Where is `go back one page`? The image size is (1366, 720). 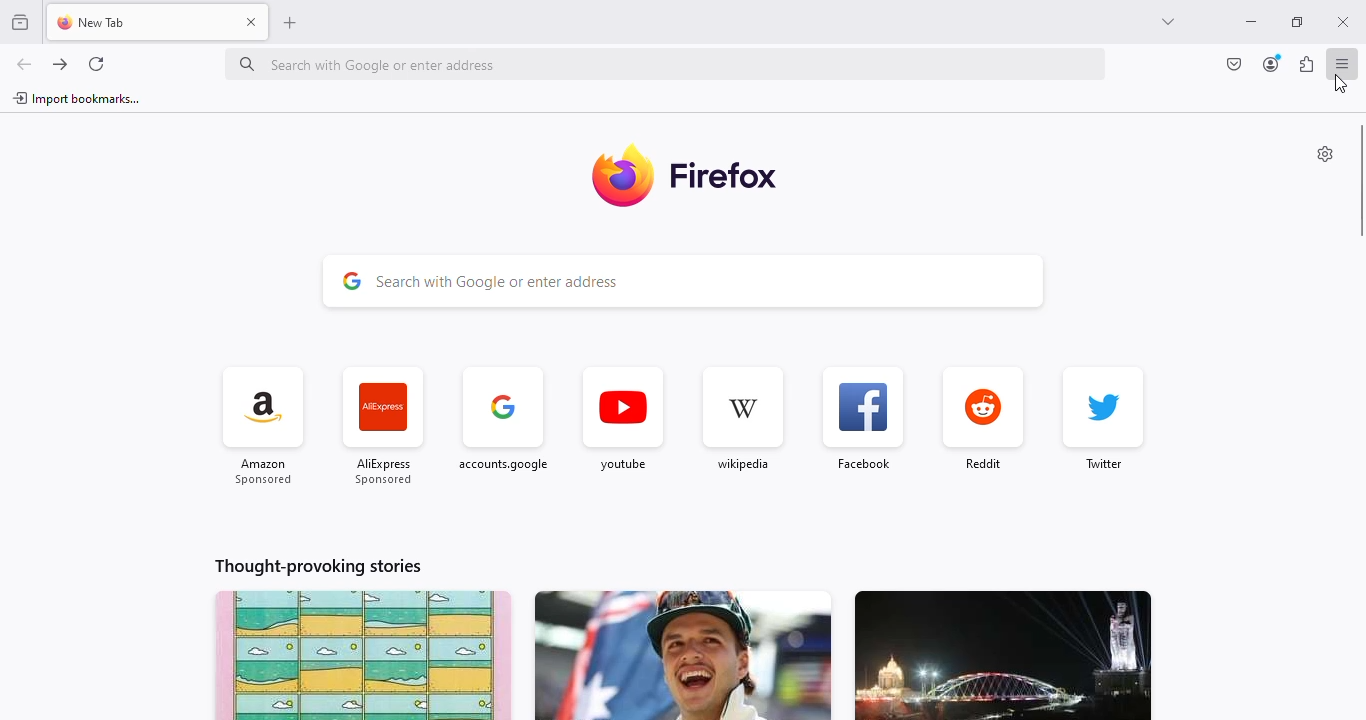
go back one page is located at coordinates (24, 64).